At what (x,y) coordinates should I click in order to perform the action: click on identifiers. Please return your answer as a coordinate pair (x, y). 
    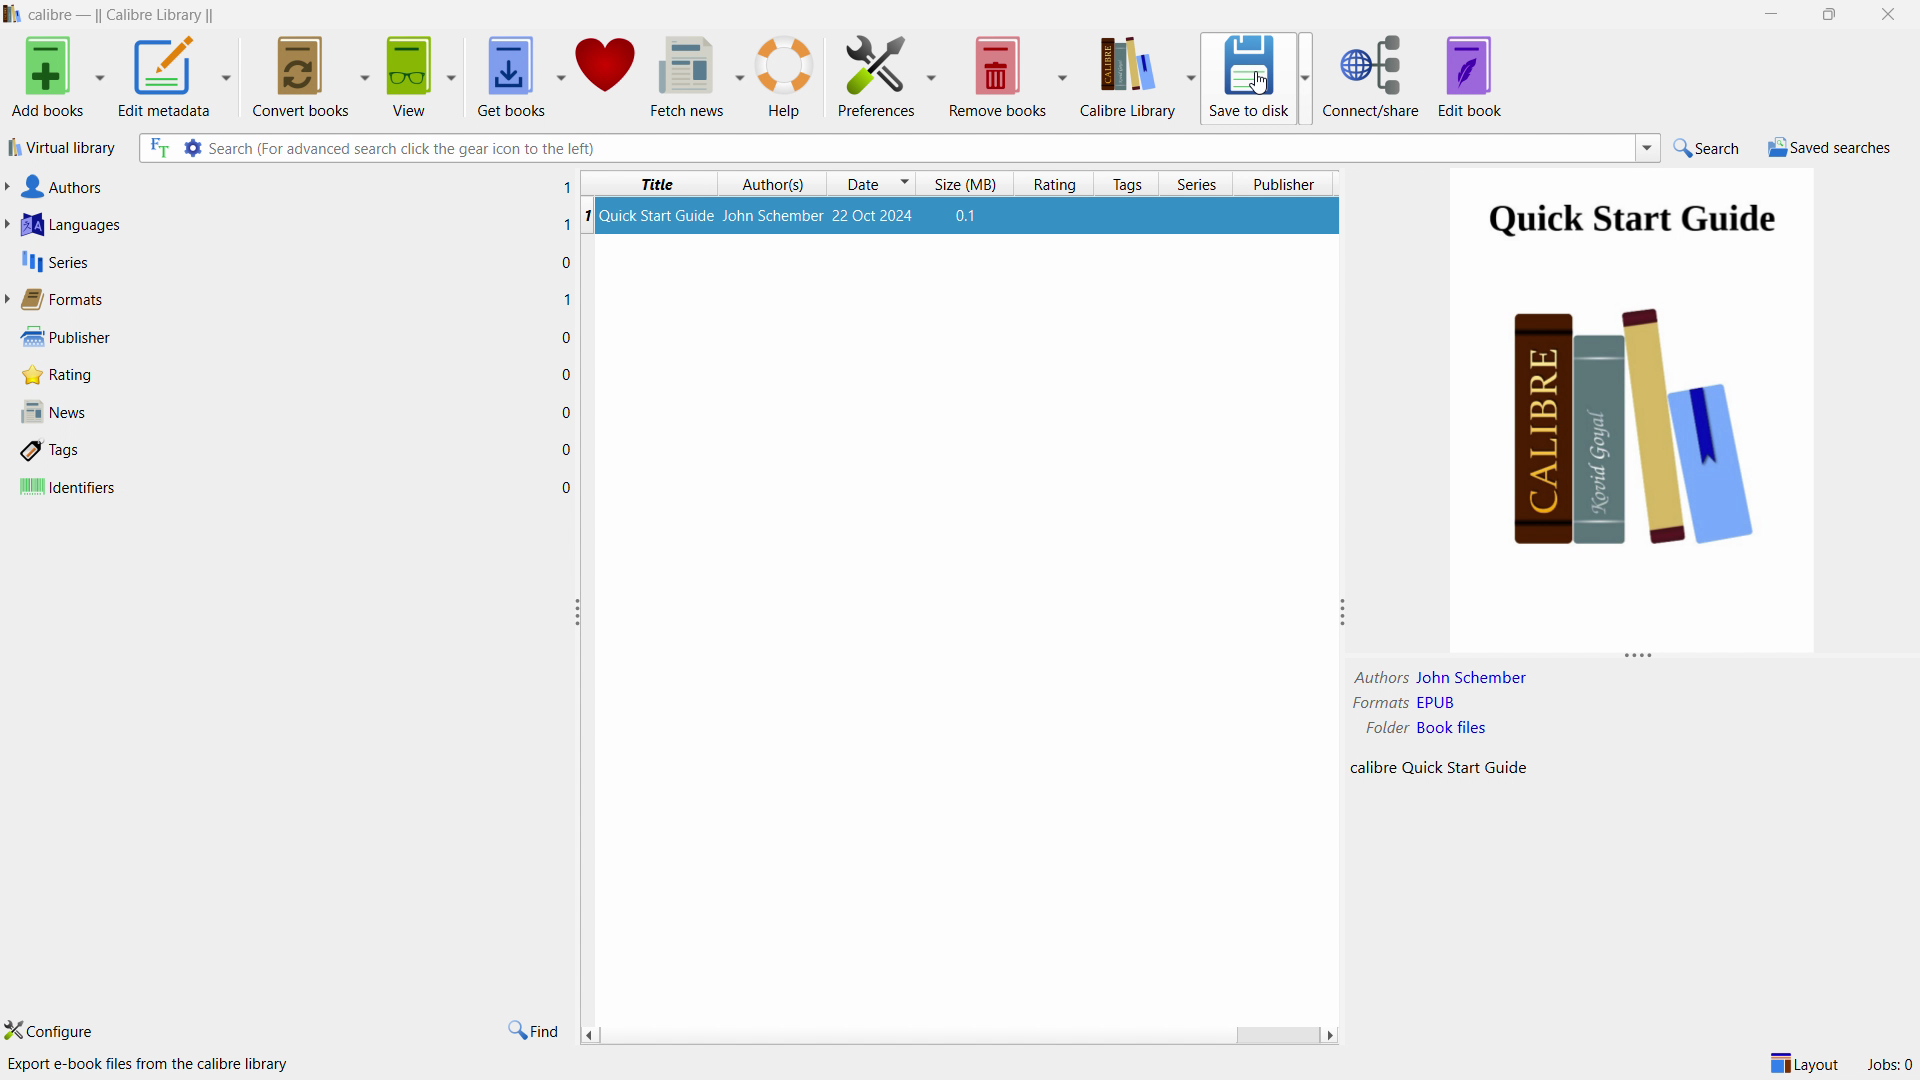
    Looking at the image, I should click on (84, 488).